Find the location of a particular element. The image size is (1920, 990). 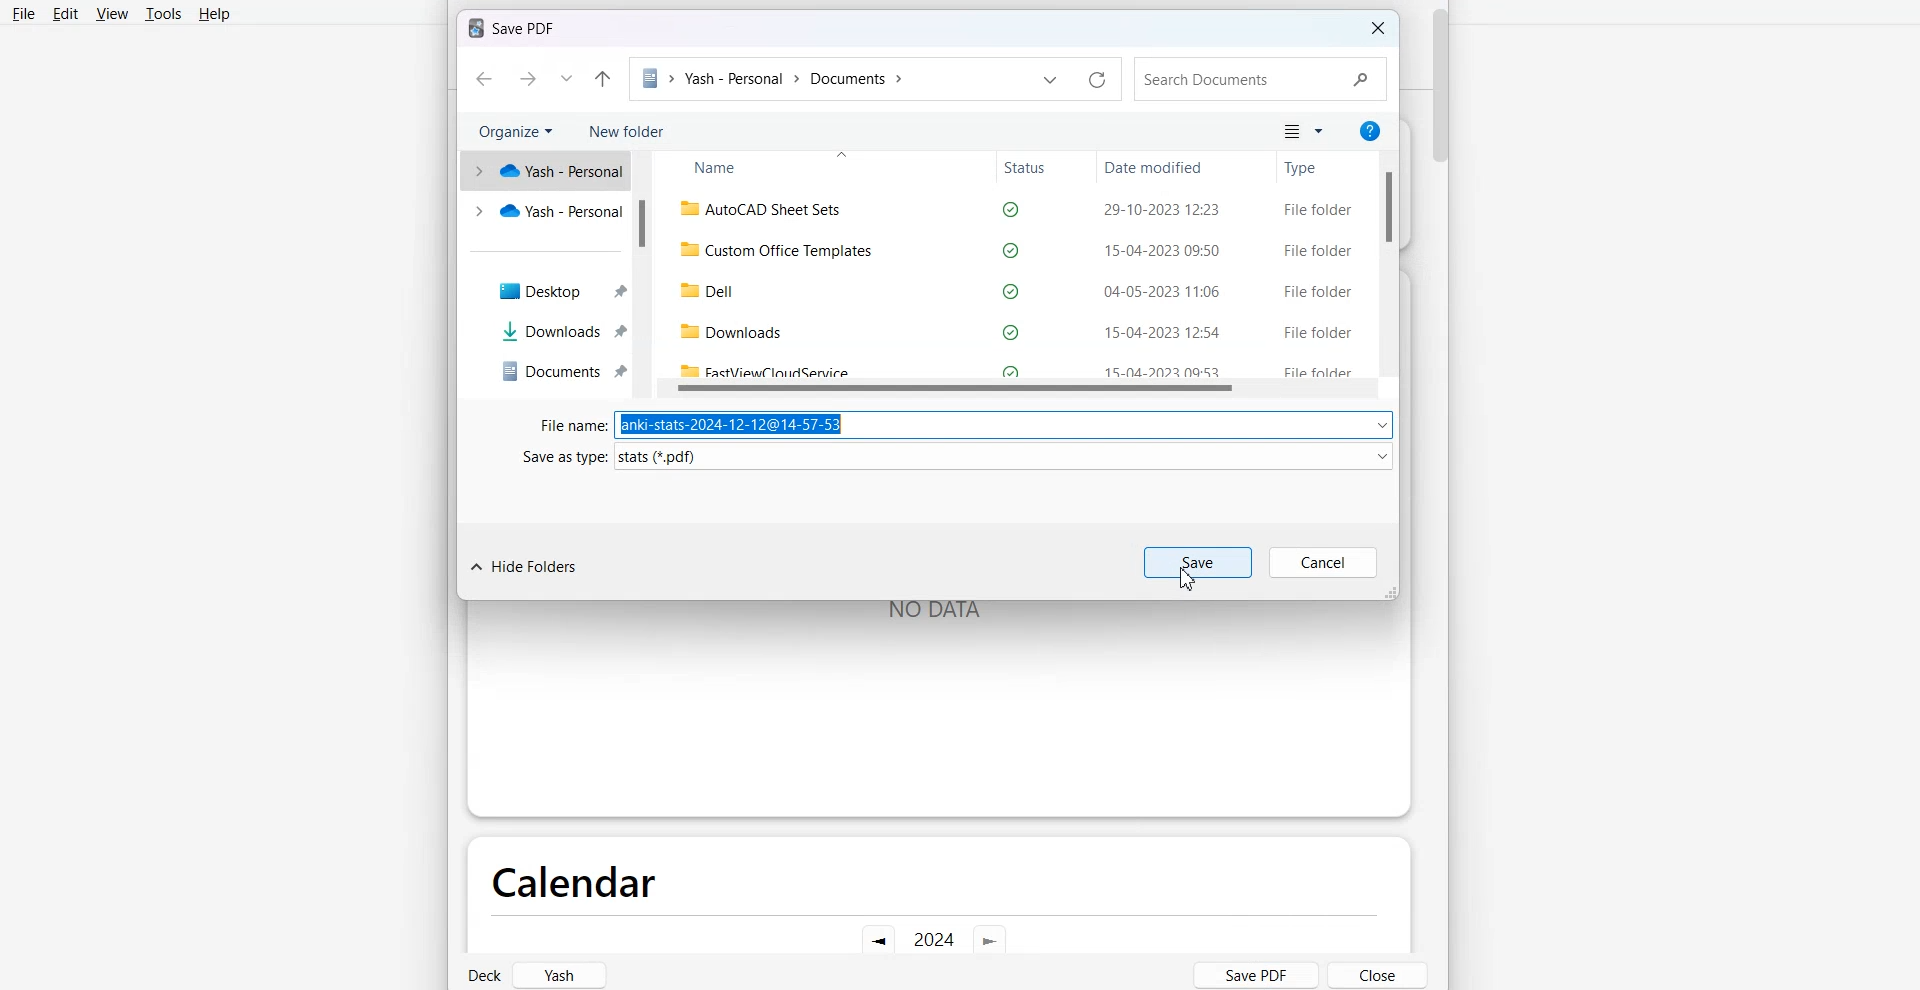

Organize is located at coordinates (514, 131).